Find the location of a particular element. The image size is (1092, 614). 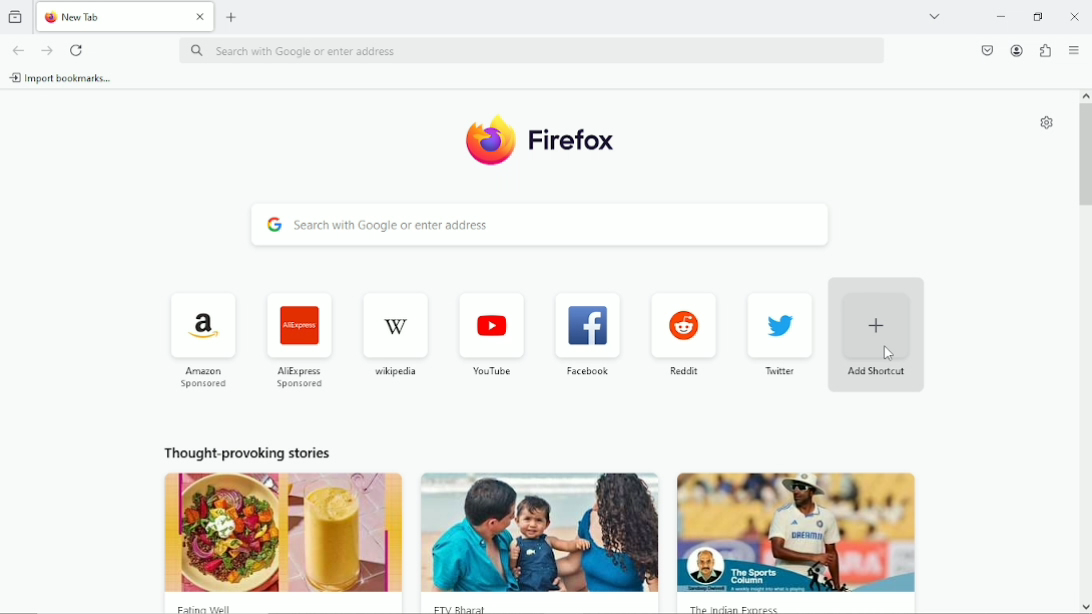

restore down is located at coordinates (1039, 16).